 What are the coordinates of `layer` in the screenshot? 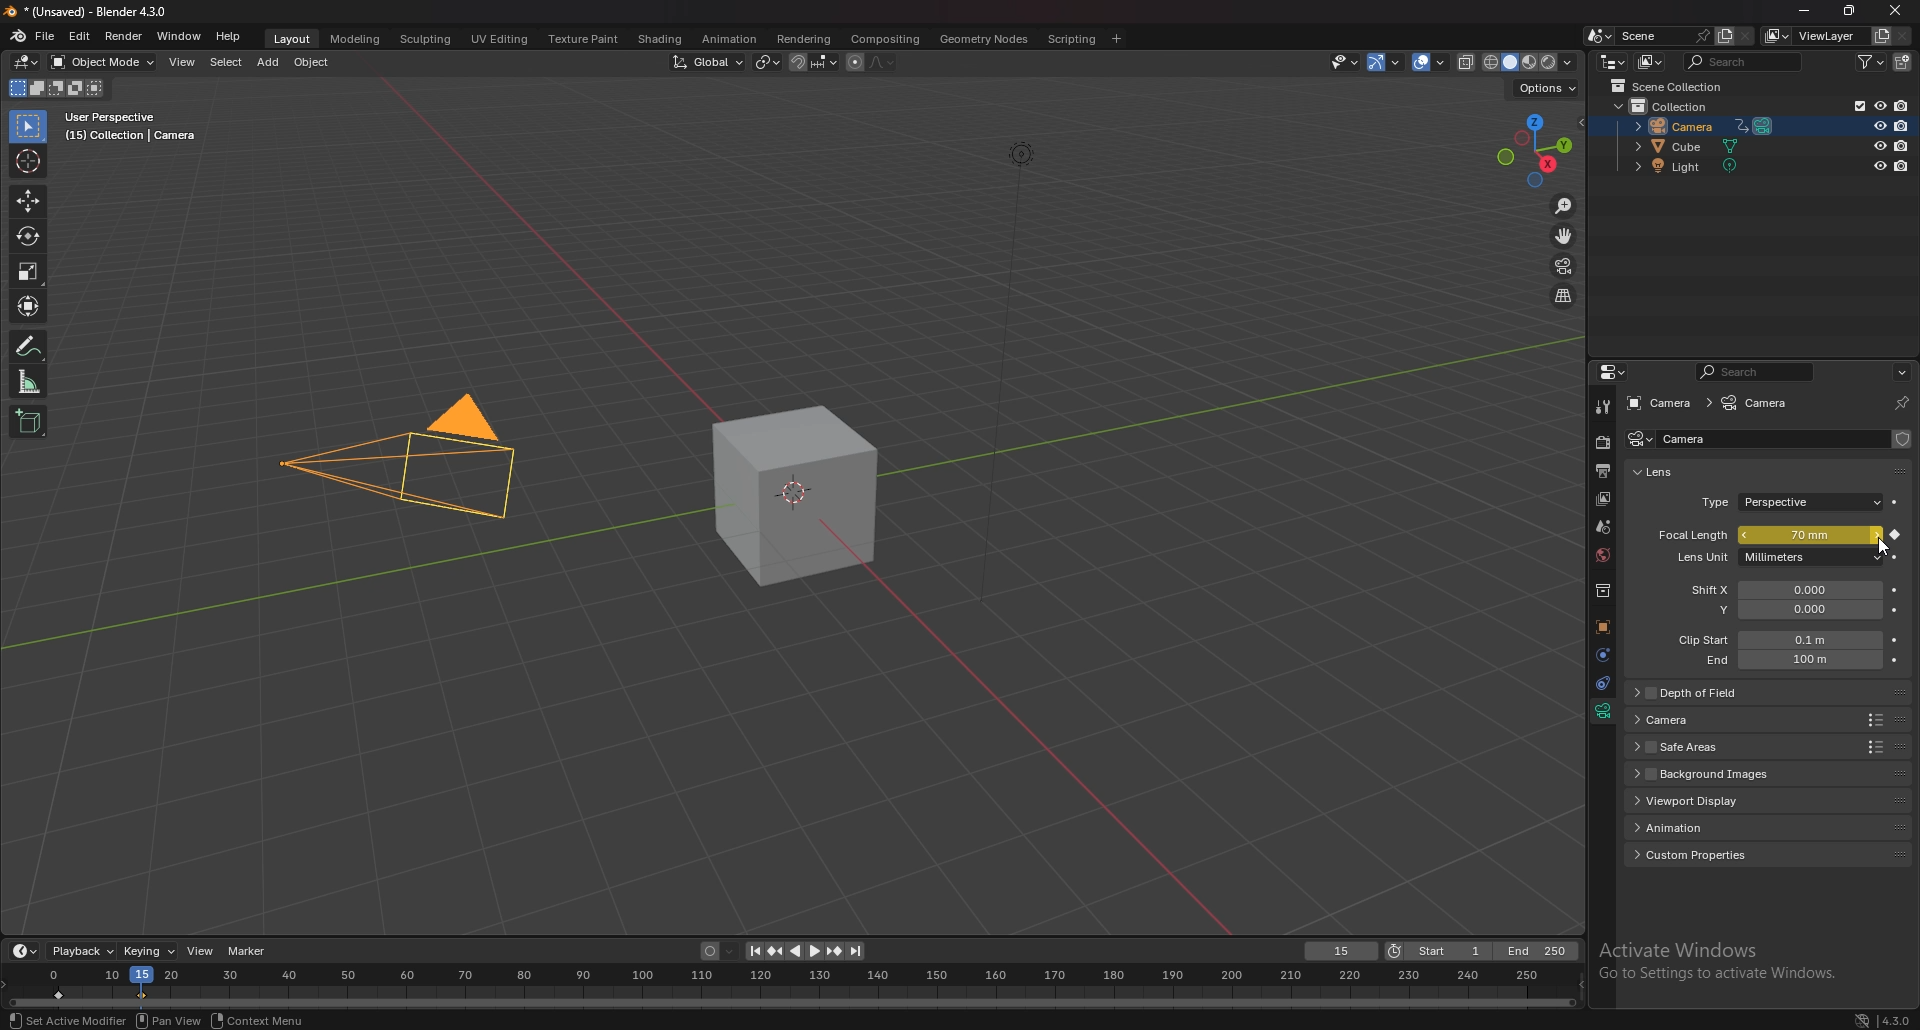 It's located at (1602, 499).